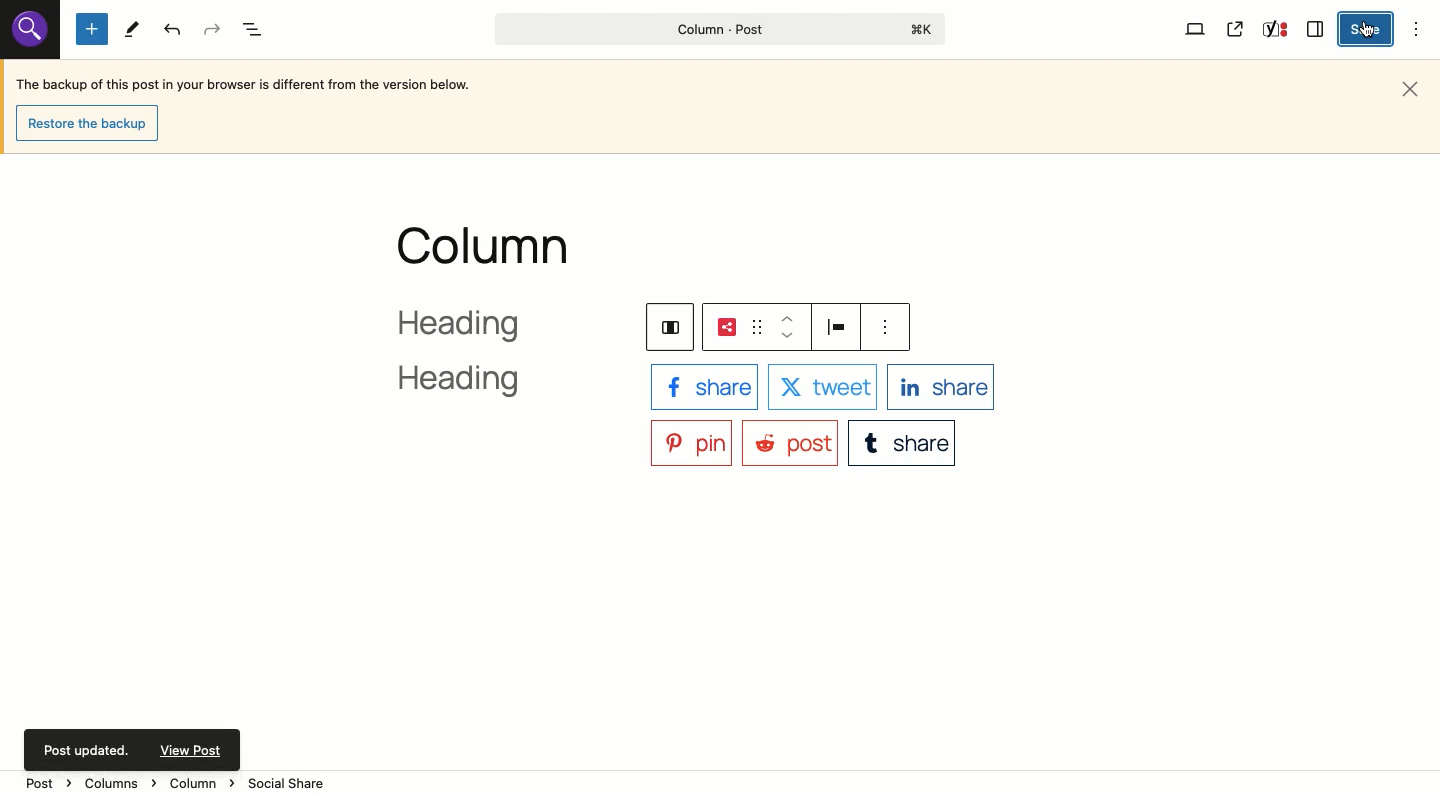 This screenshot has height=794, width=1440. Describe the element at coordinates (691, 441) in the screenshot. I see `Pinterest` at that location.